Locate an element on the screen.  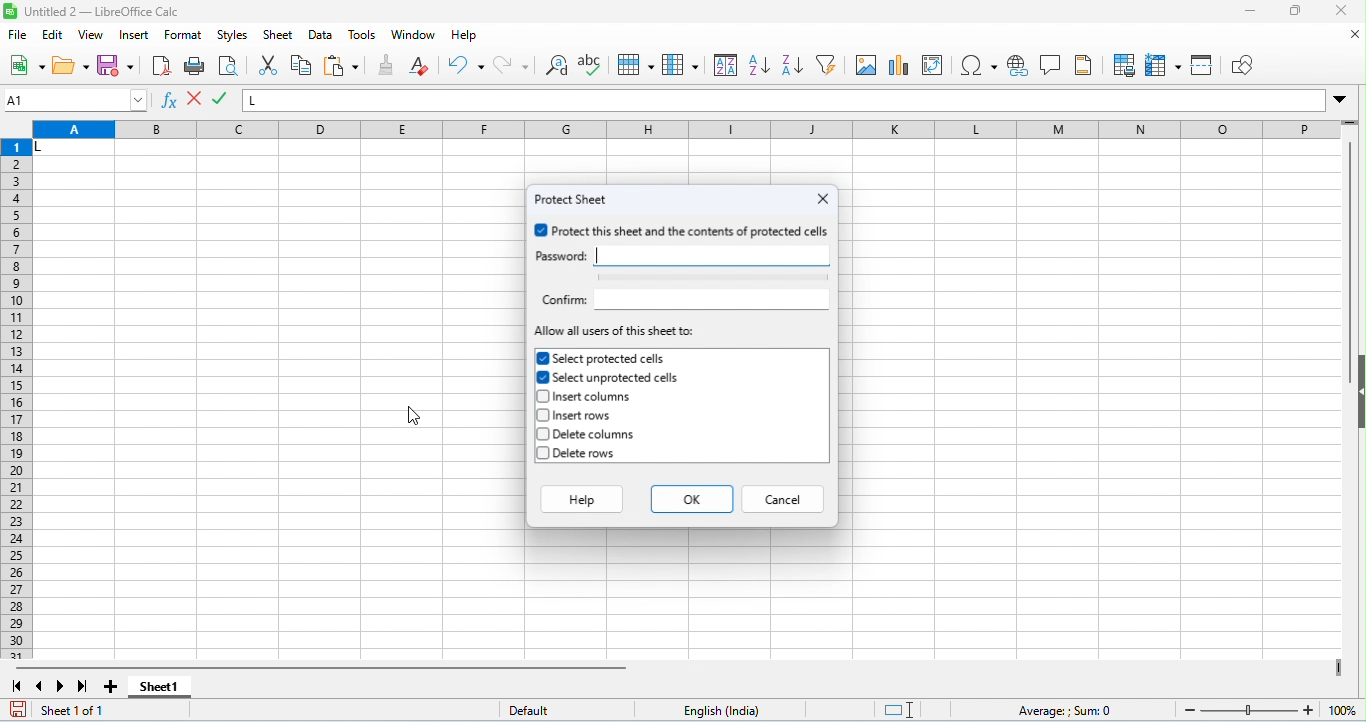
last sheet is located at coordinates (83, 686).